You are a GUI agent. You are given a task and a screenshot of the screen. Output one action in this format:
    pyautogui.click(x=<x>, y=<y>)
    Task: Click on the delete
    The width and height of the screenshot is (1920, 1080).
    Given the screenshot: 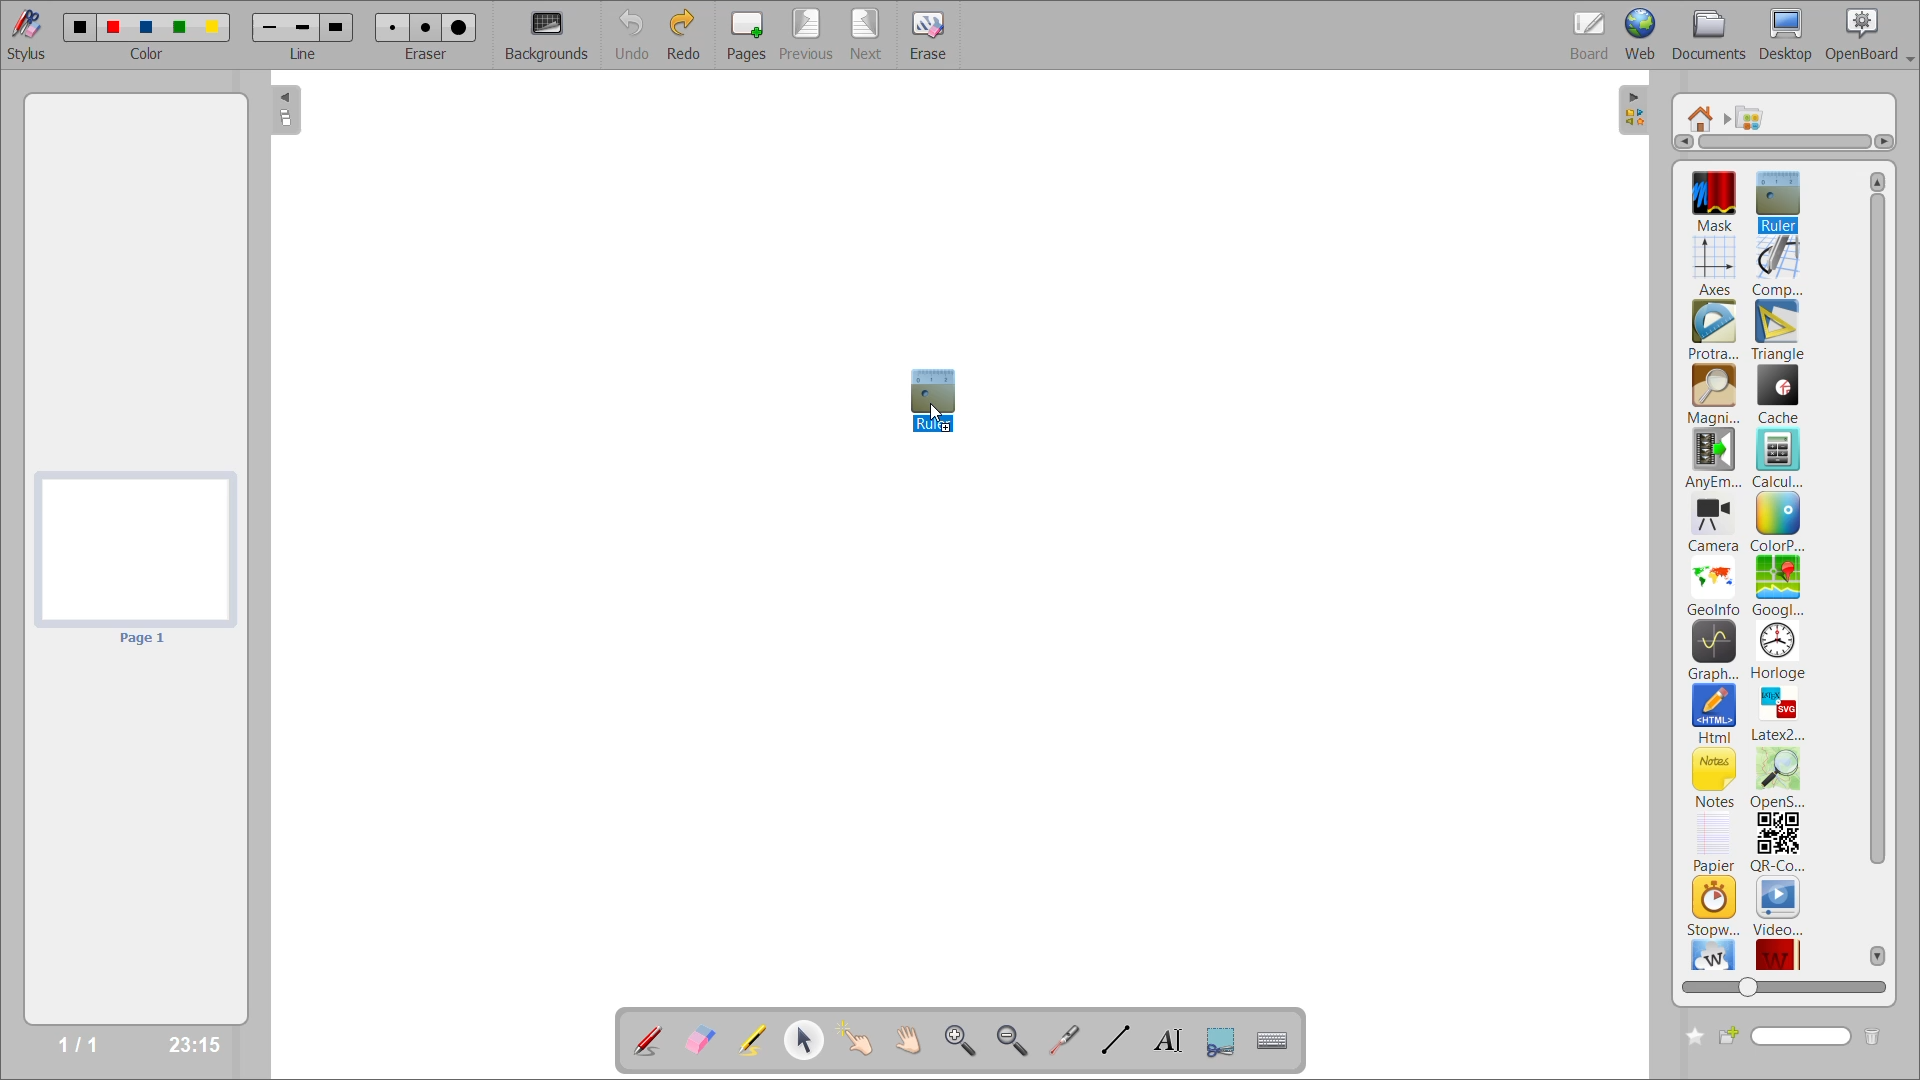 What is the action you would take?
    pyautogui.click(x=1872, y=1037)
    